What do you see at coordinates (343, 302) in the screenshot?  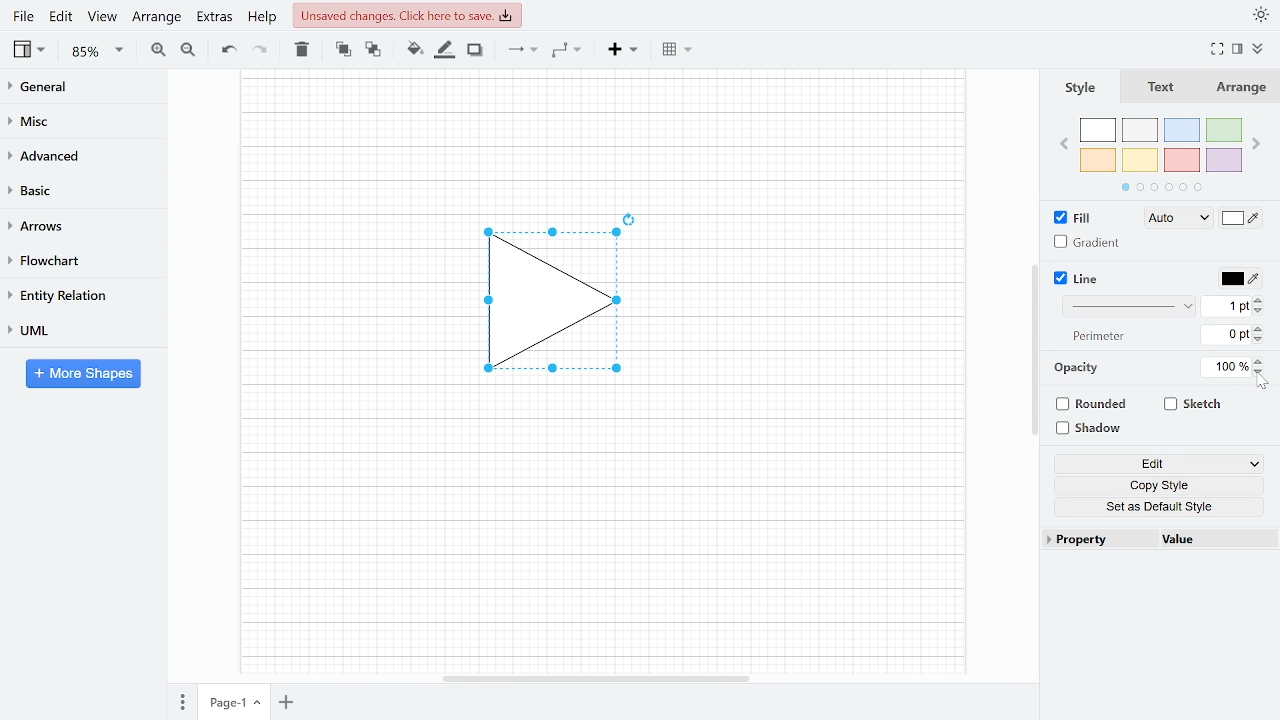 I see `workspace` at bounding box center [343, 302].